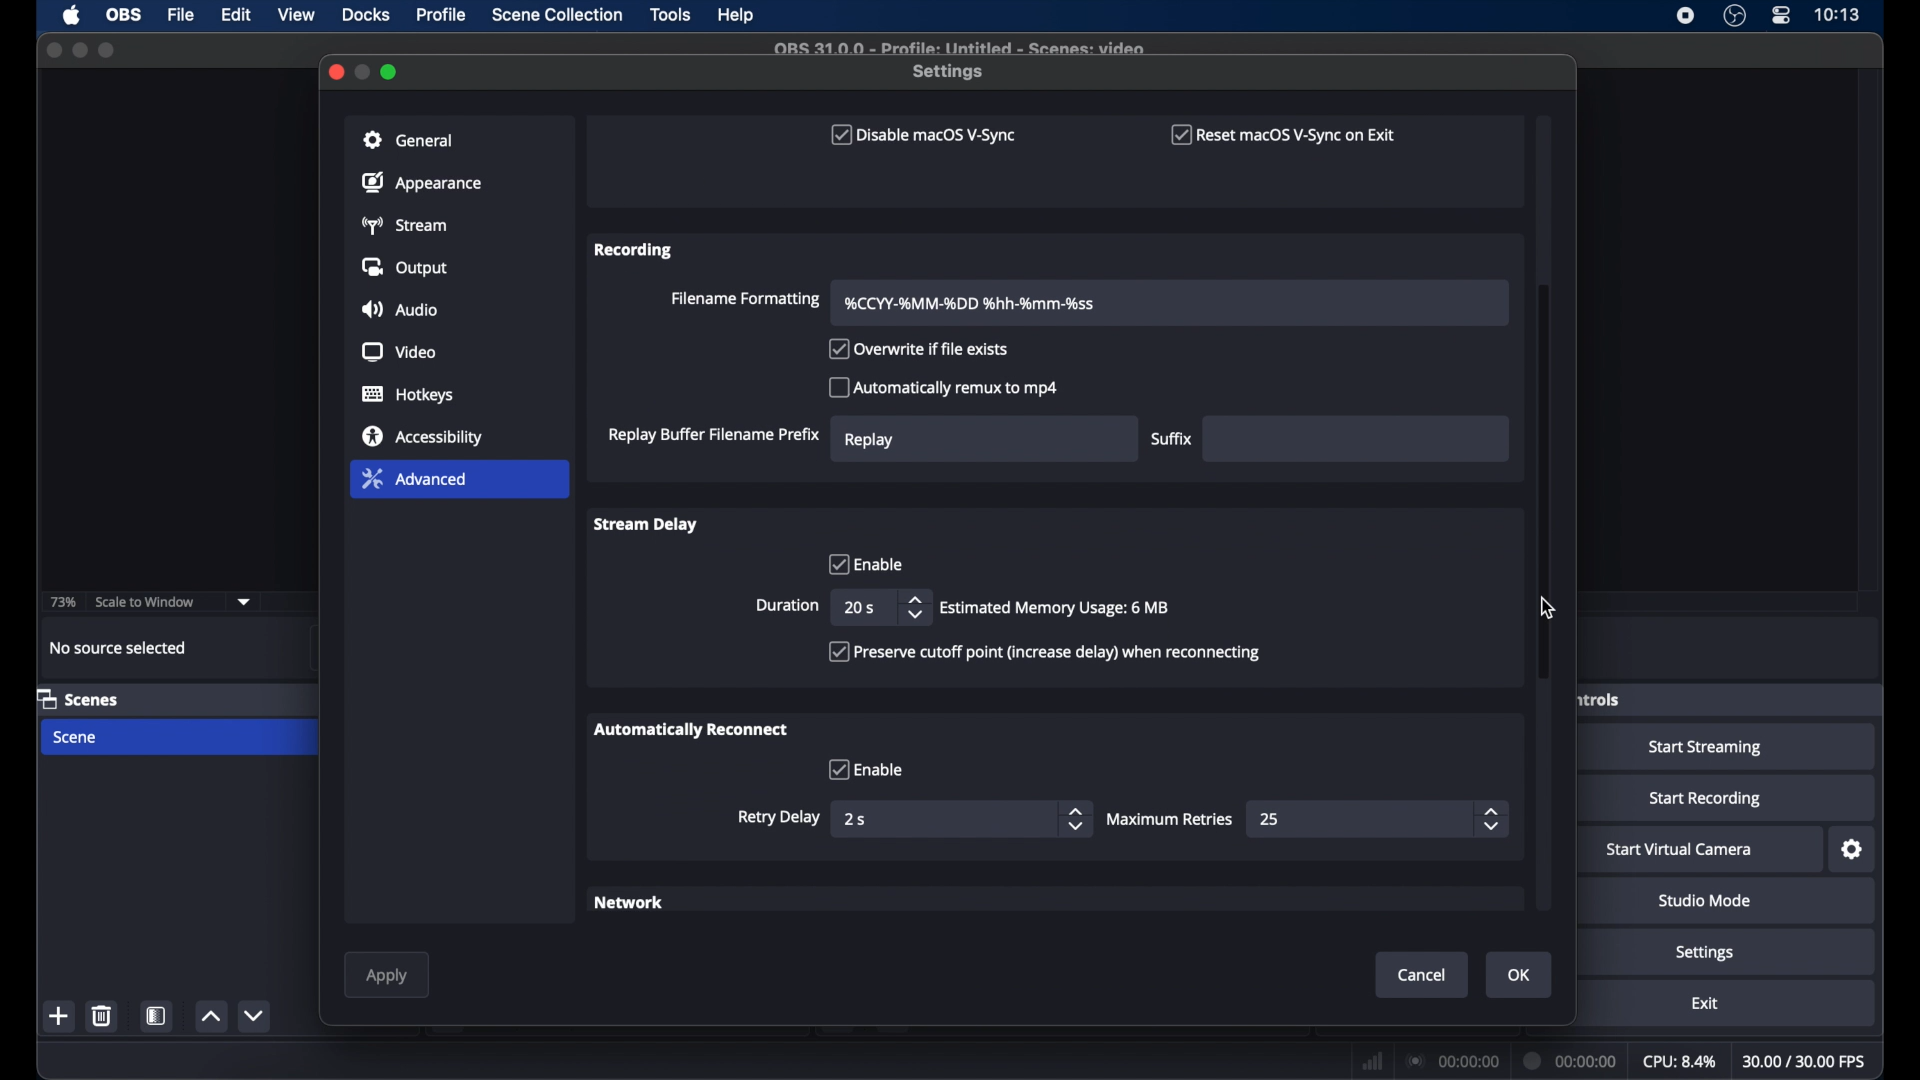  I want to click on stepper buttons, so click(1074, 819).